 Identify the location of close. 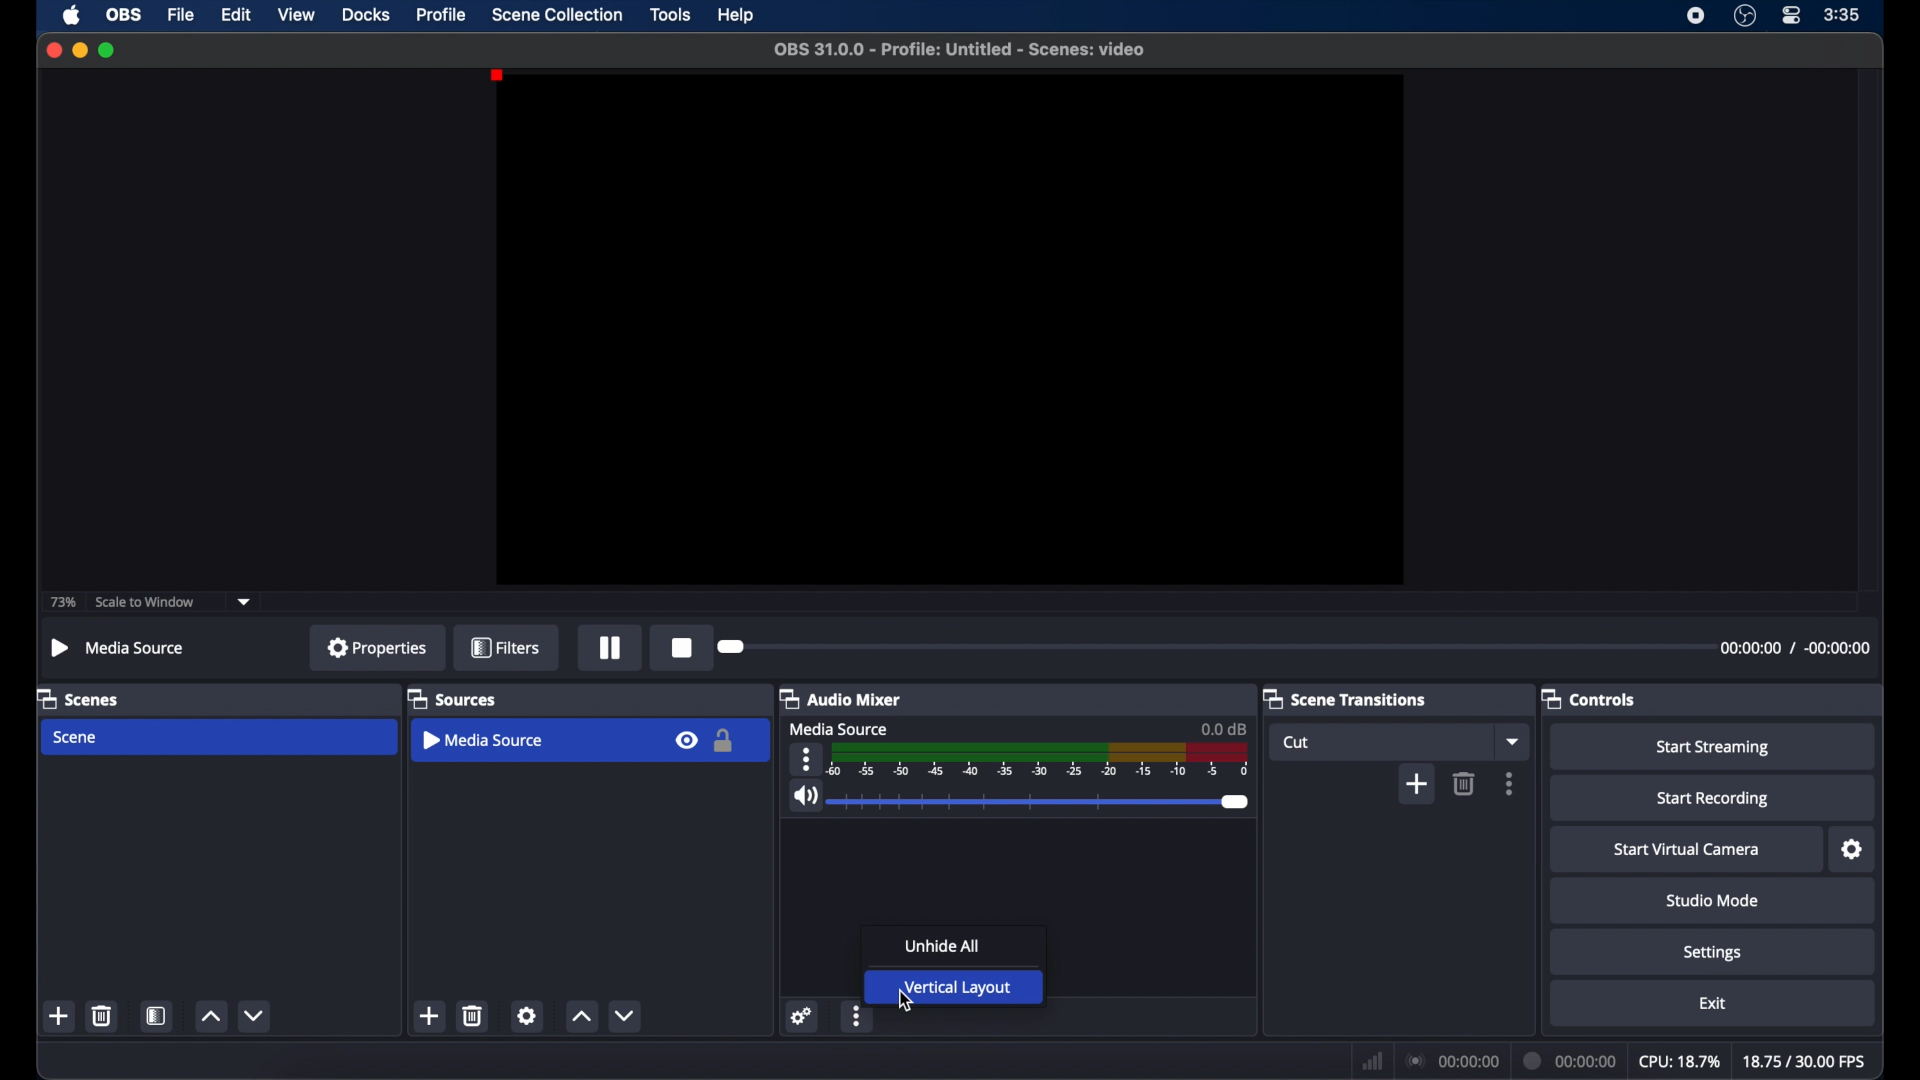
(53, 50).